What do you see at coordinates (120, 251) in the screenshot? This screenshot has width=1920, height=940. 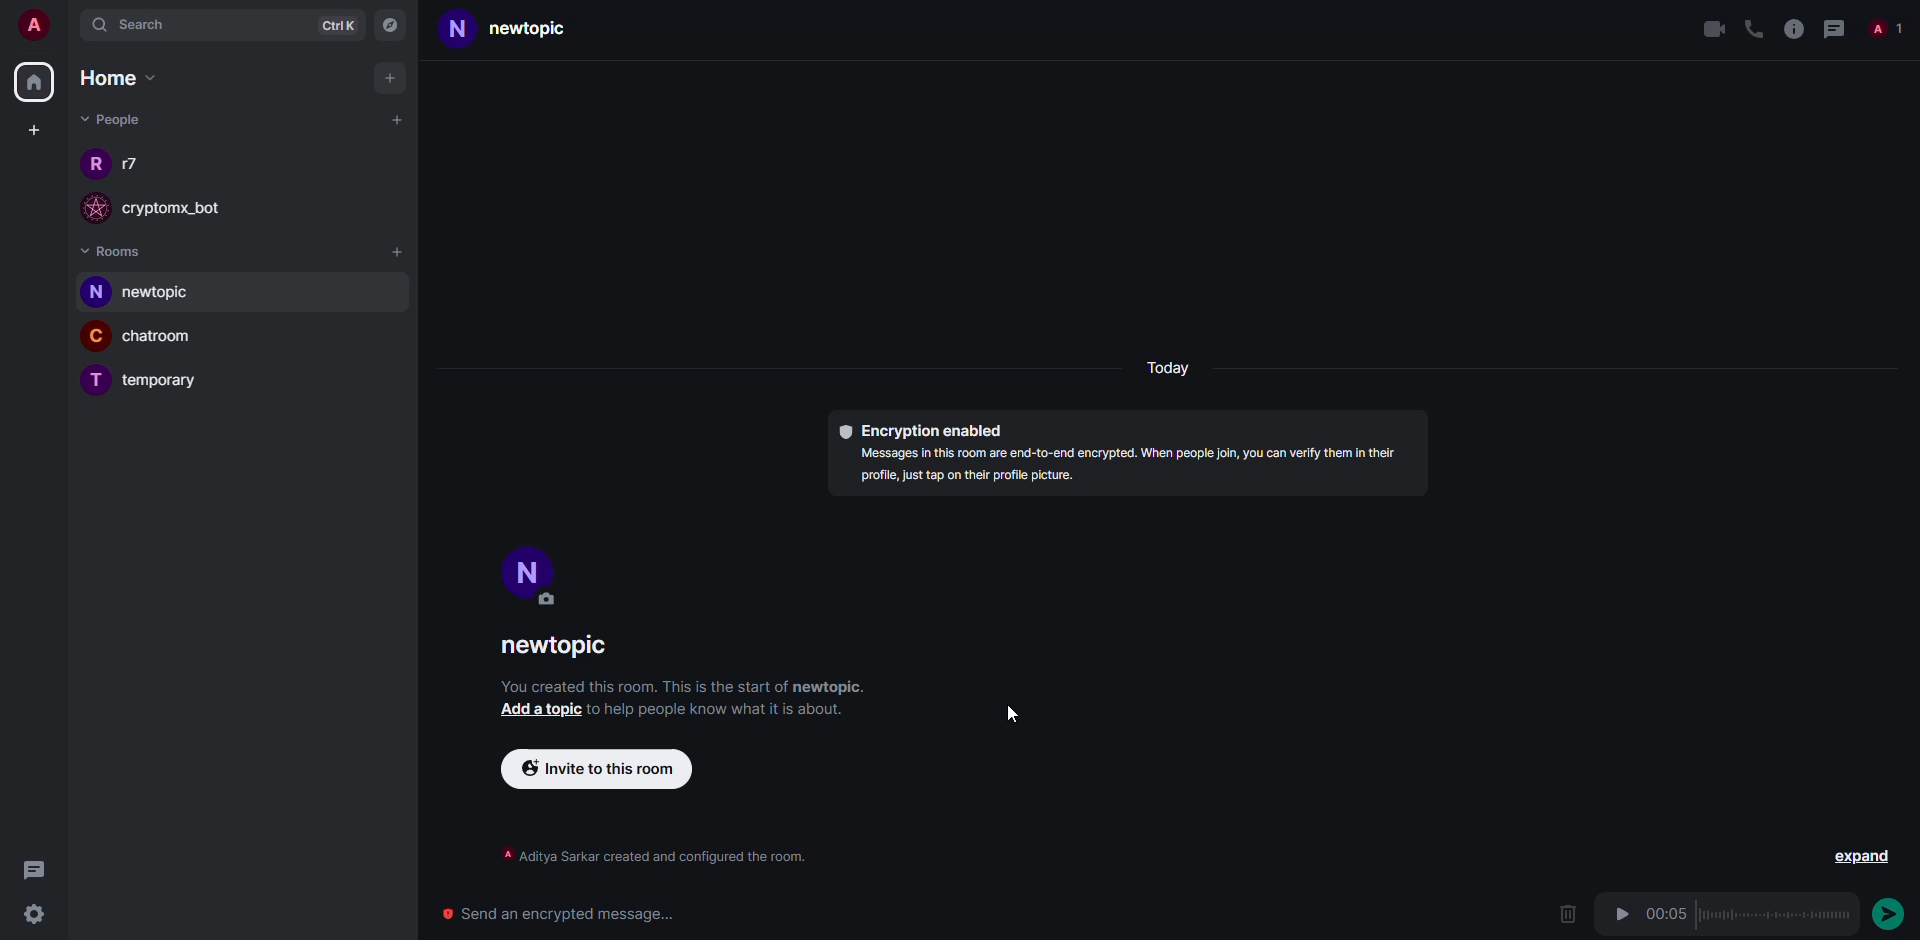 I see `rooms` at bounding box center [120, 251].